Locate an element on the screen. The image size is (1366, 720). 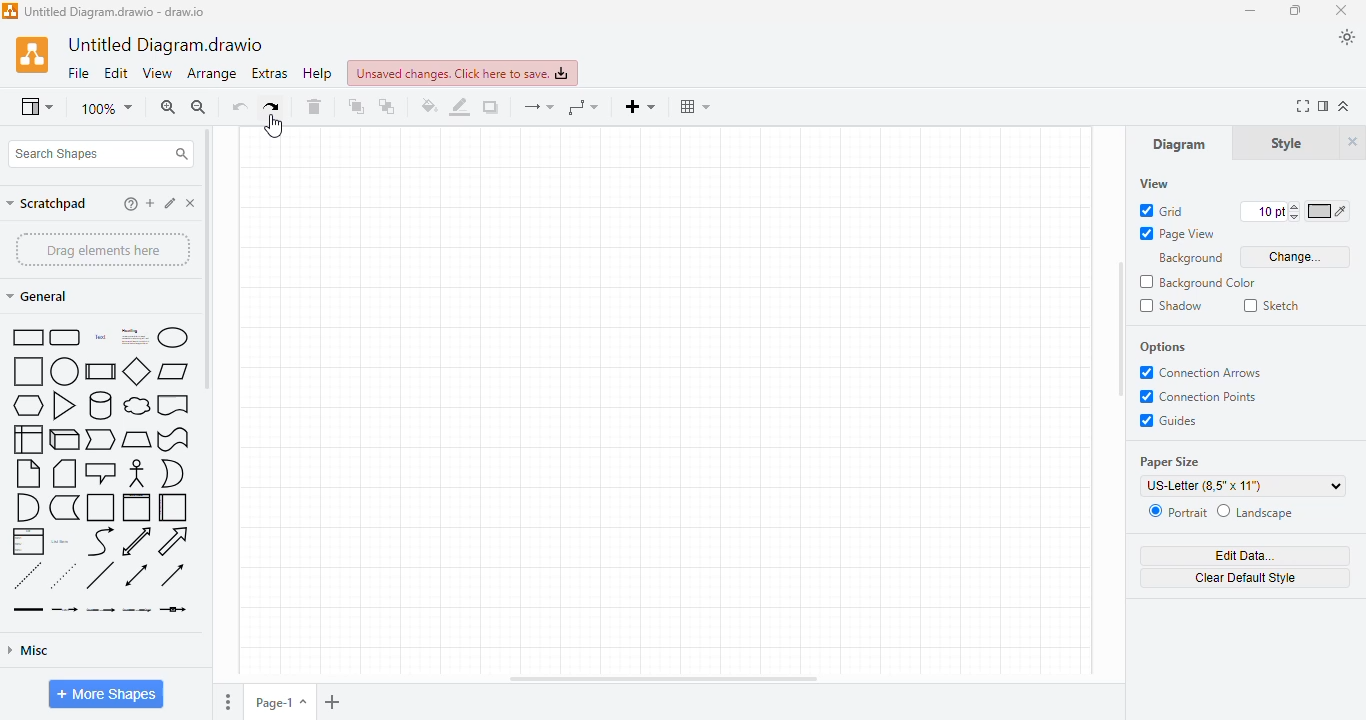
trapezoid is located at coordinates (137, 440).